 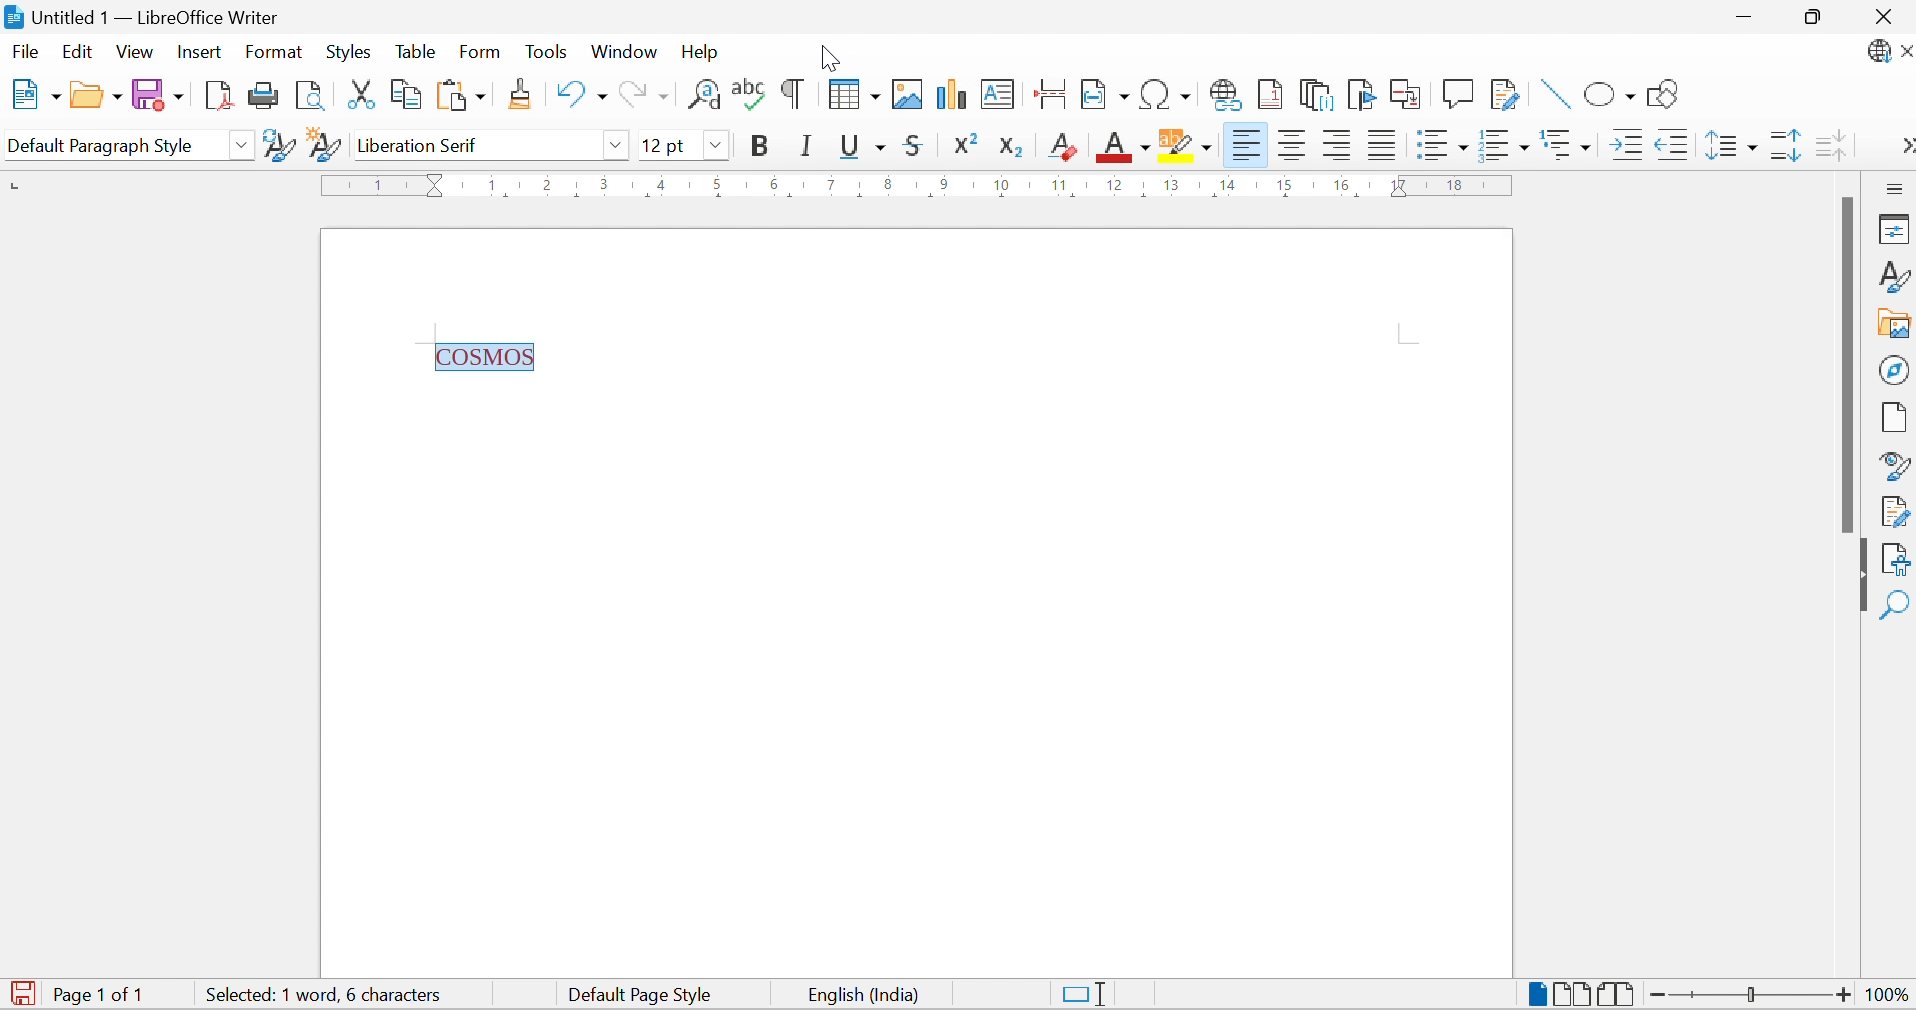 I want to click on COSMOS, so click(x=488, y=356).